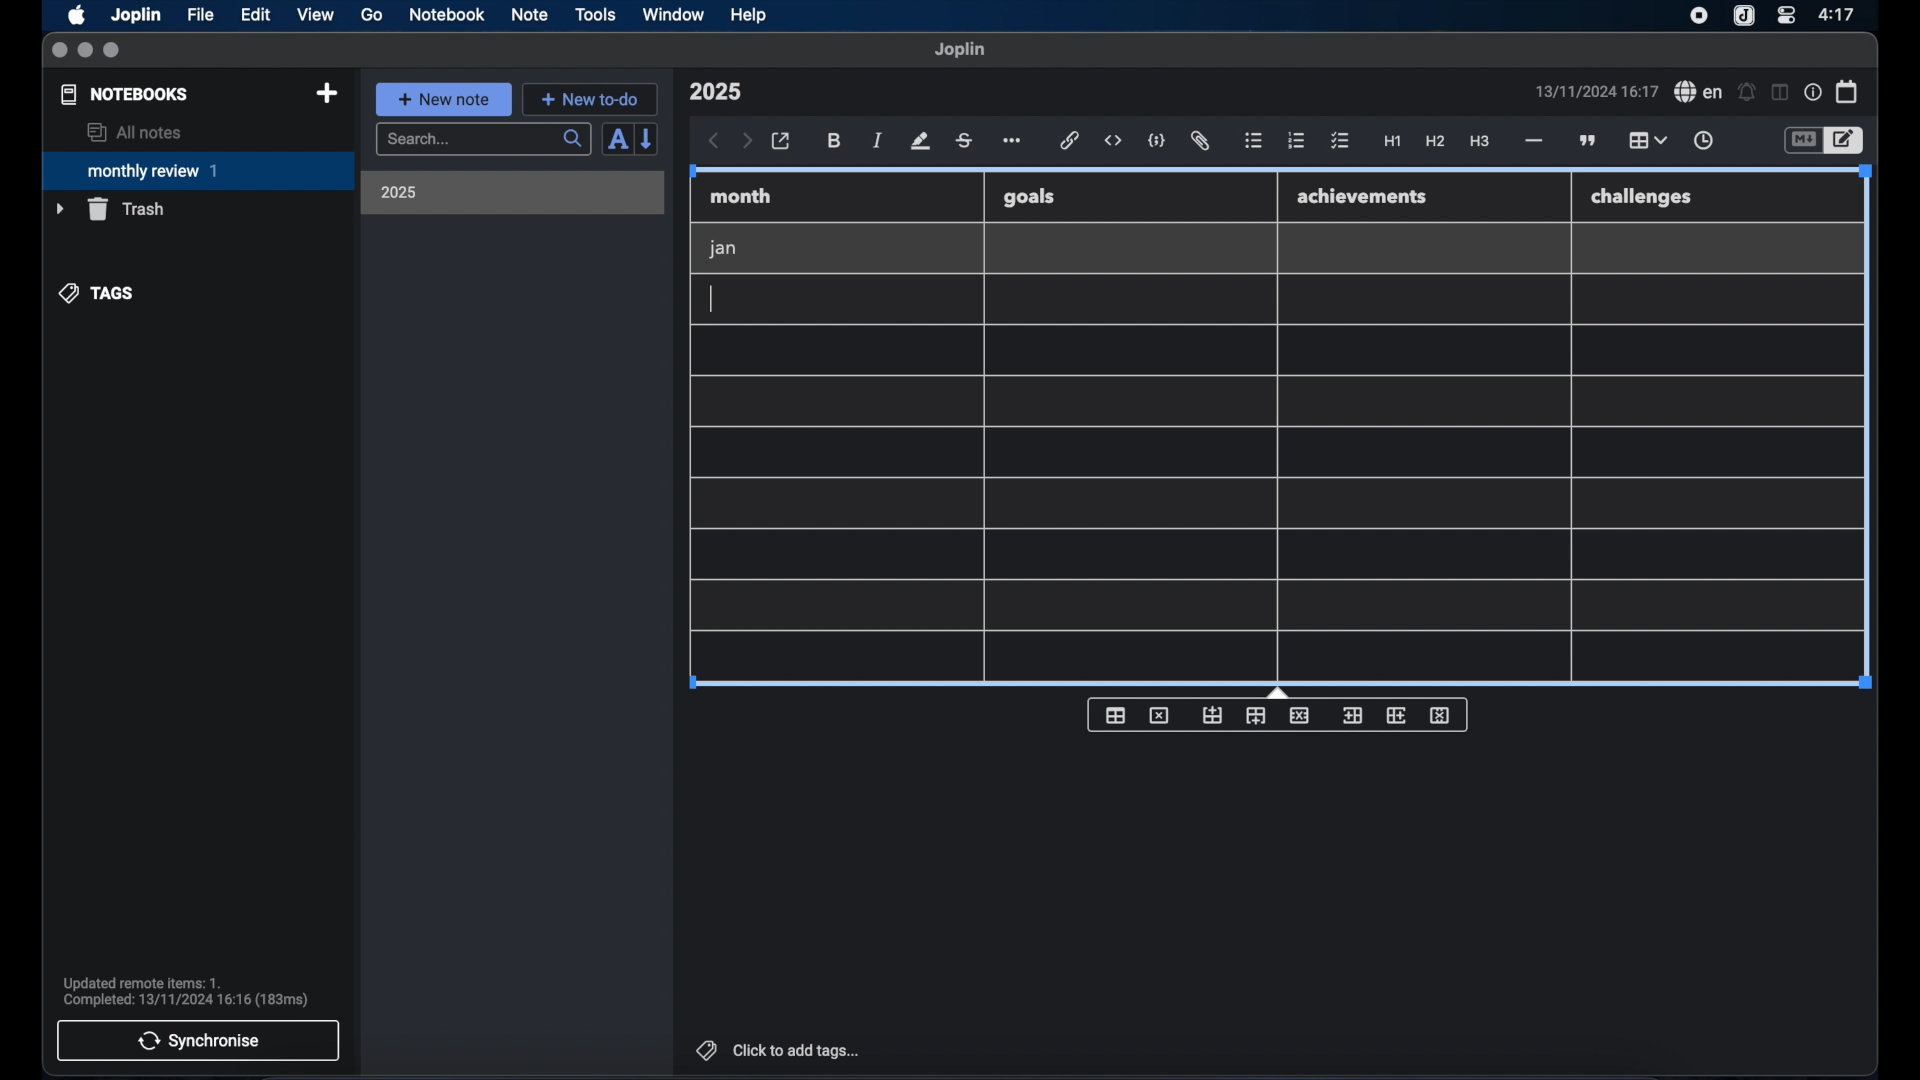 This screenshot has width=1920, height=1080. Describe the element at coordinates (1532, 141) in the screenshot. I see `horizontal rule` at that location.